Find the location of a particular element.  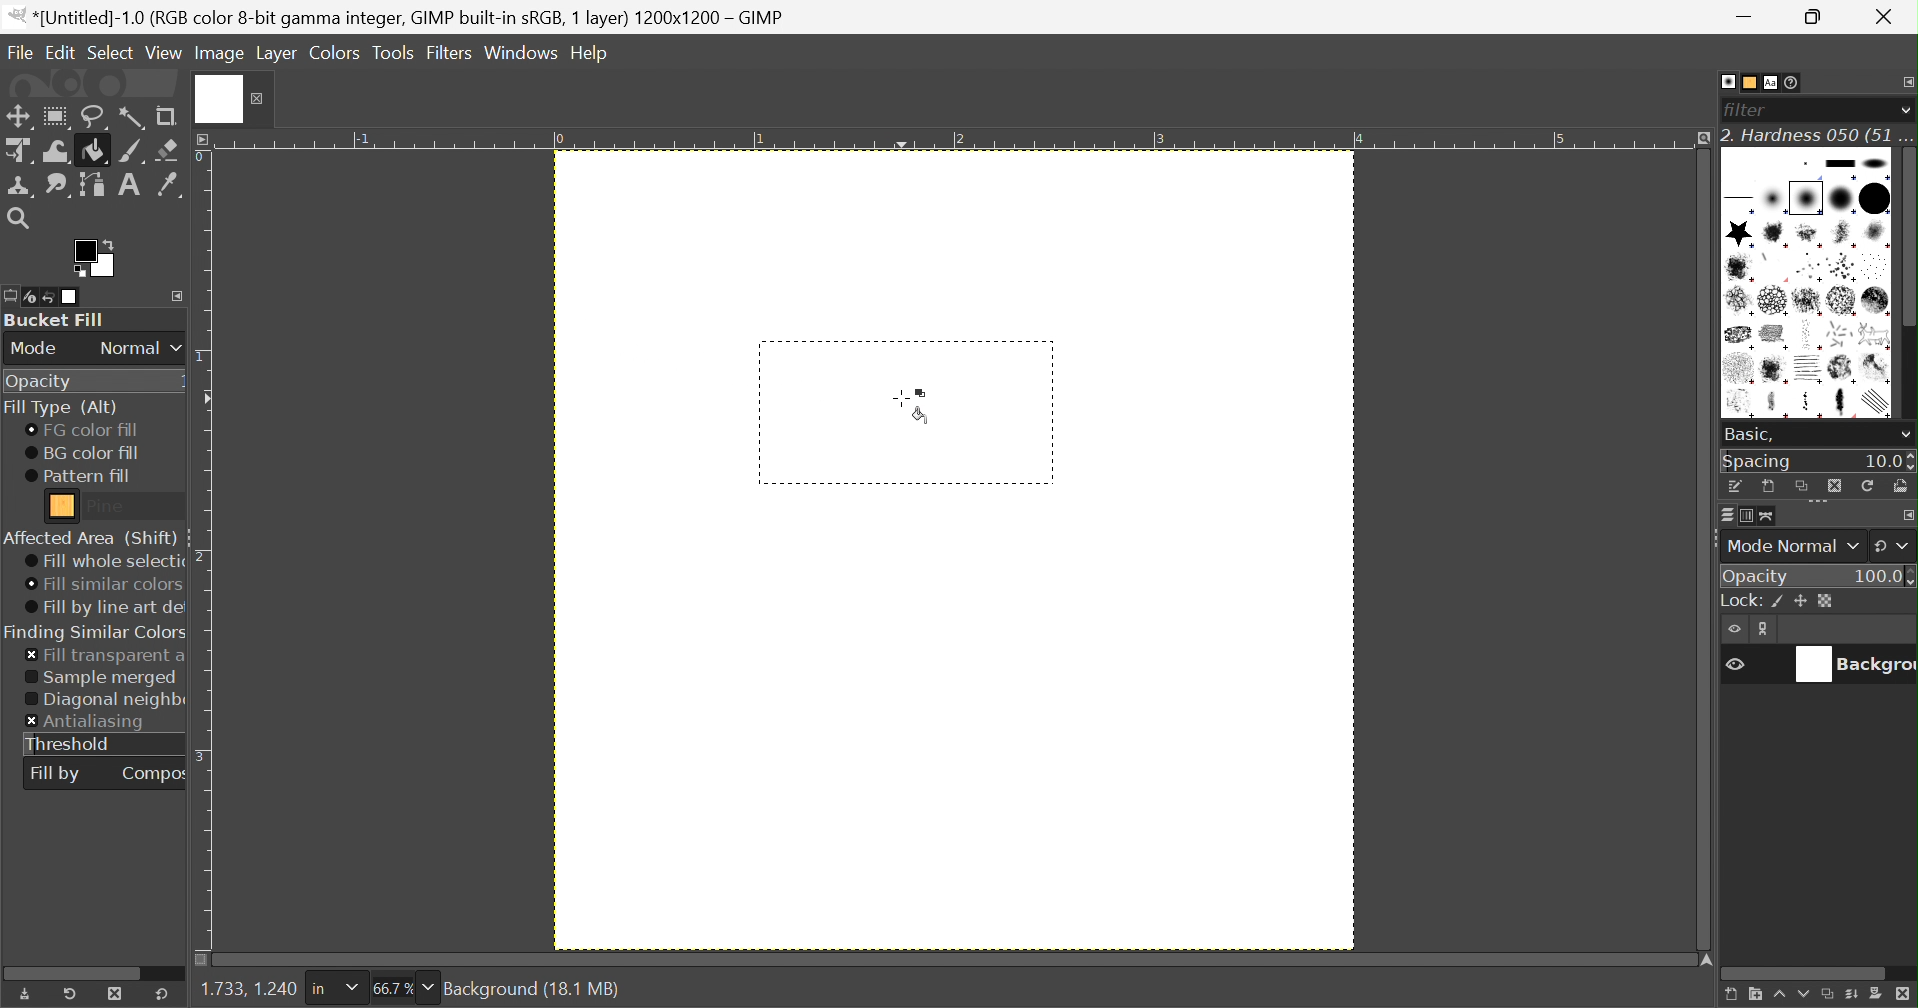

10.0 is located at coordinates (1889, 462).